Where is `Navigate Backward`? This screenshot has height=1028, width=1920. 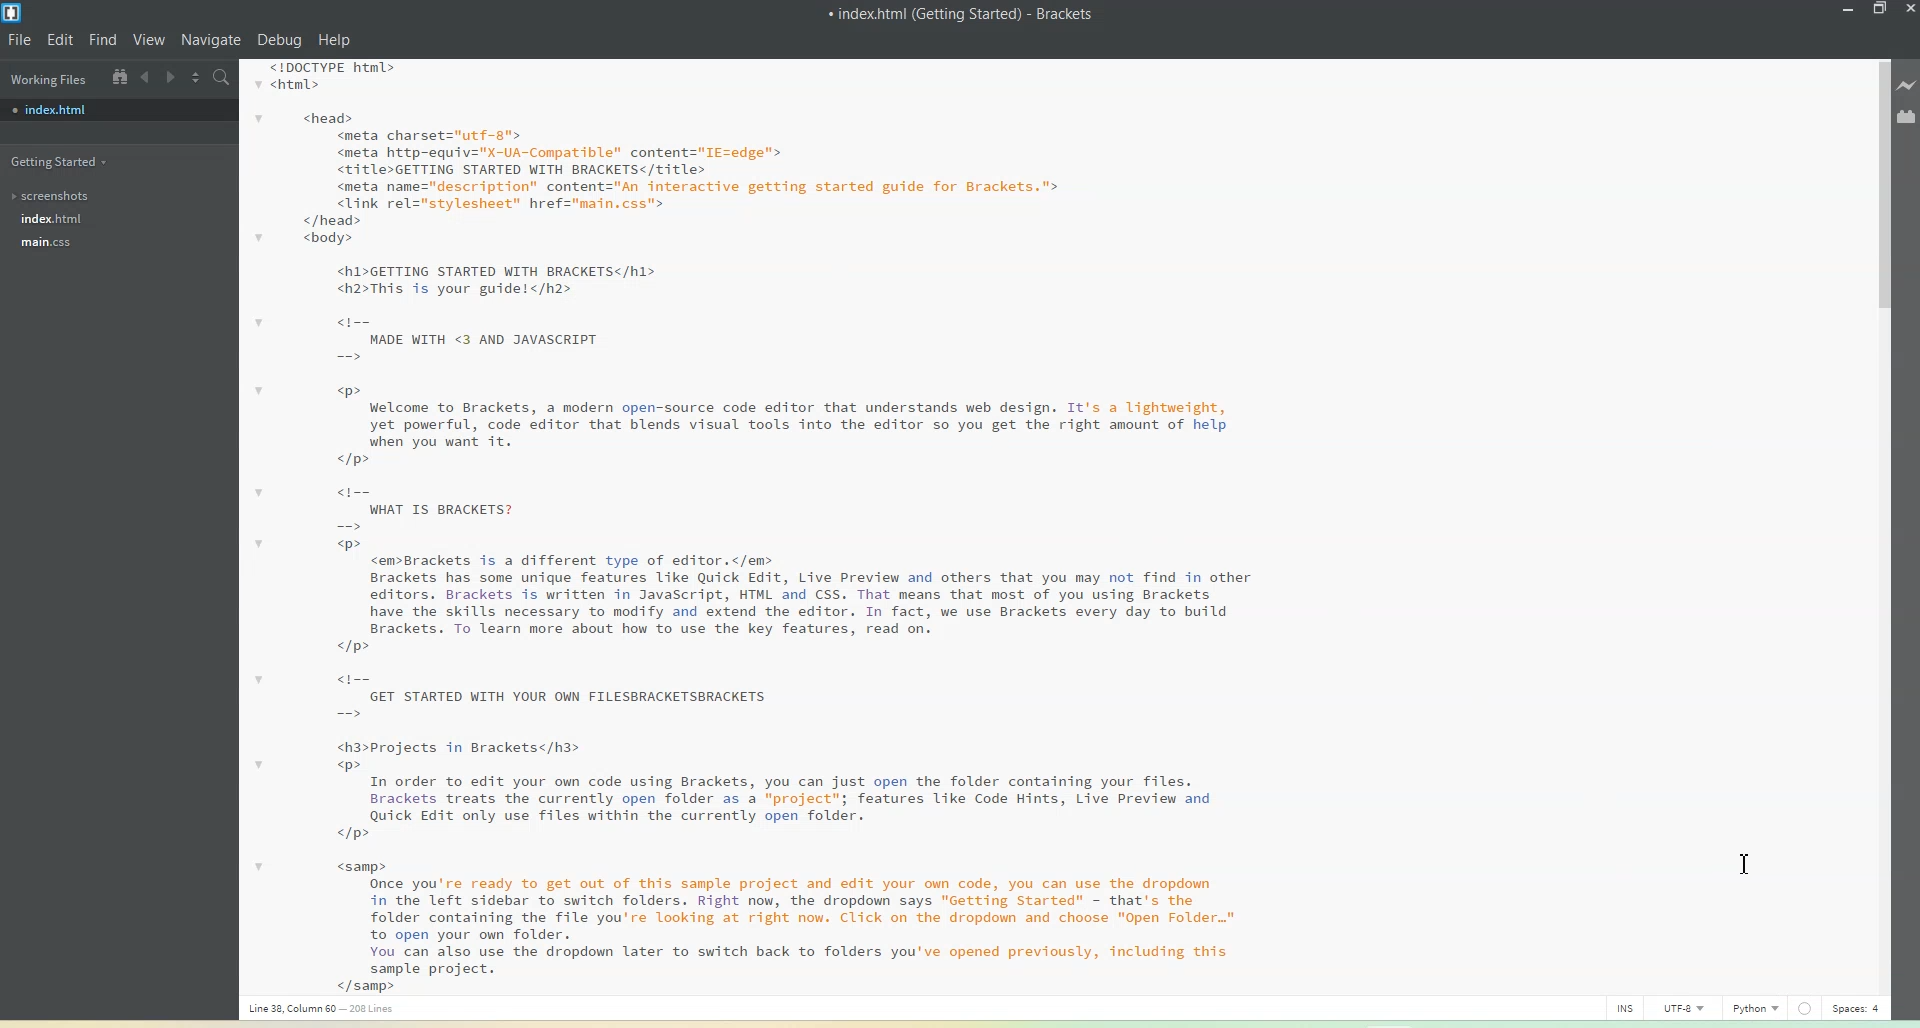
Navigate Backward is located at coordinates (146, 77).